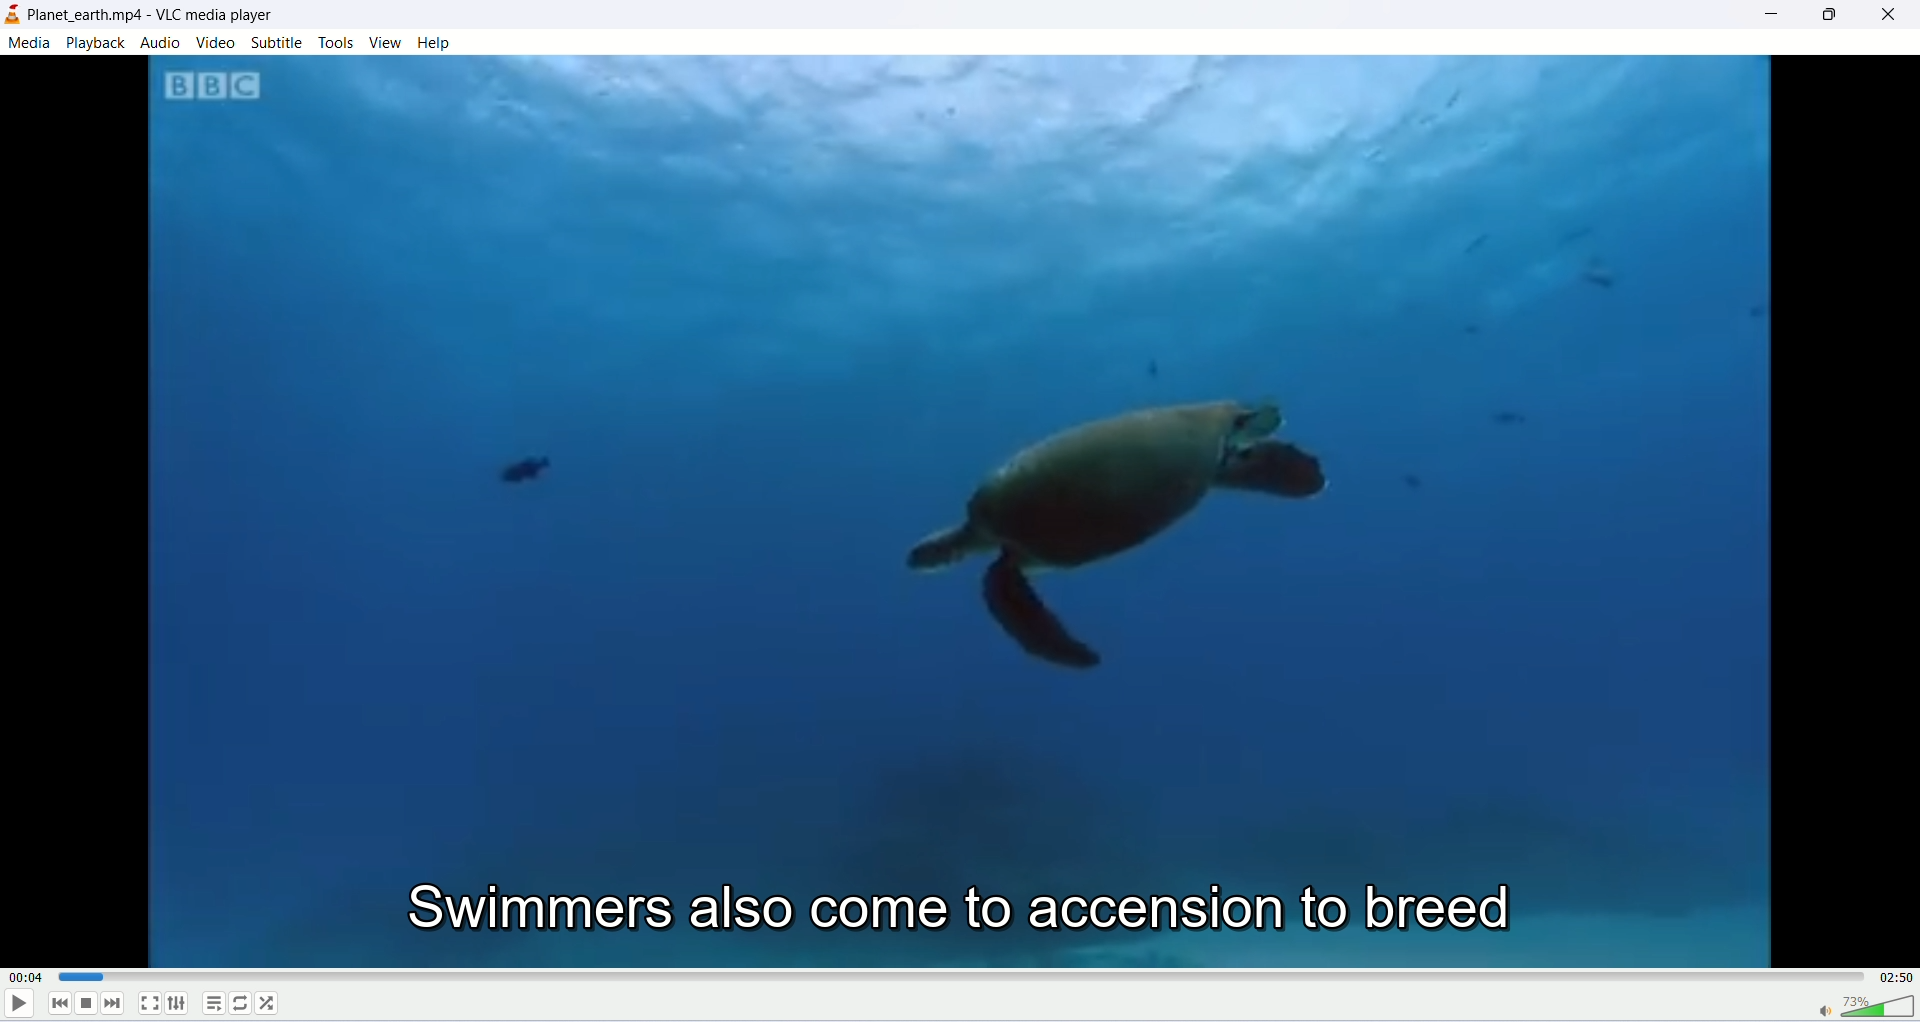 The width and height of the screenshot is (1920, 1022). What do you see at coordinates (239, 1006) in the screenshot?
I see `loop` at bounding box center [239, 1006].